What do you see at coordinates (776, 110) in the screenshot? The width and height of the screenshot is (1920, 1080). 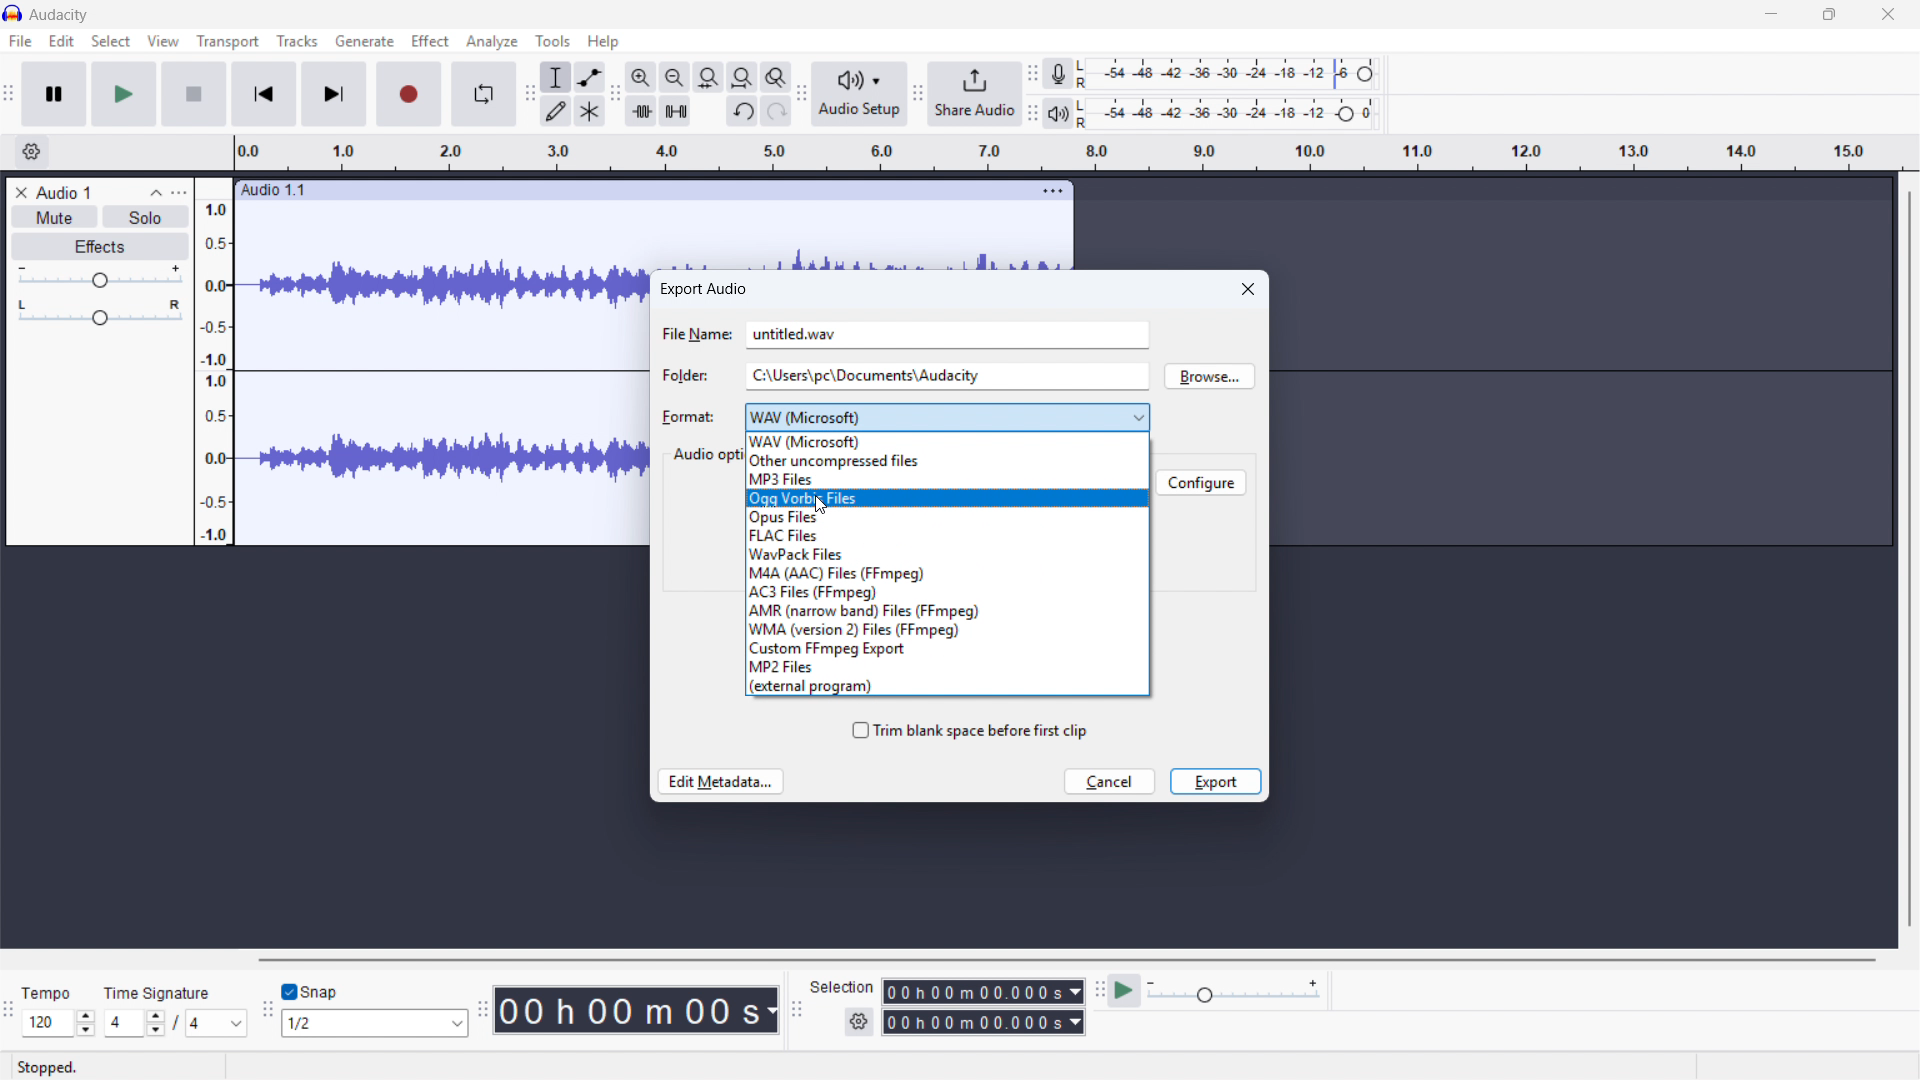 I see `Redo ` at bounding box center [776, 110].